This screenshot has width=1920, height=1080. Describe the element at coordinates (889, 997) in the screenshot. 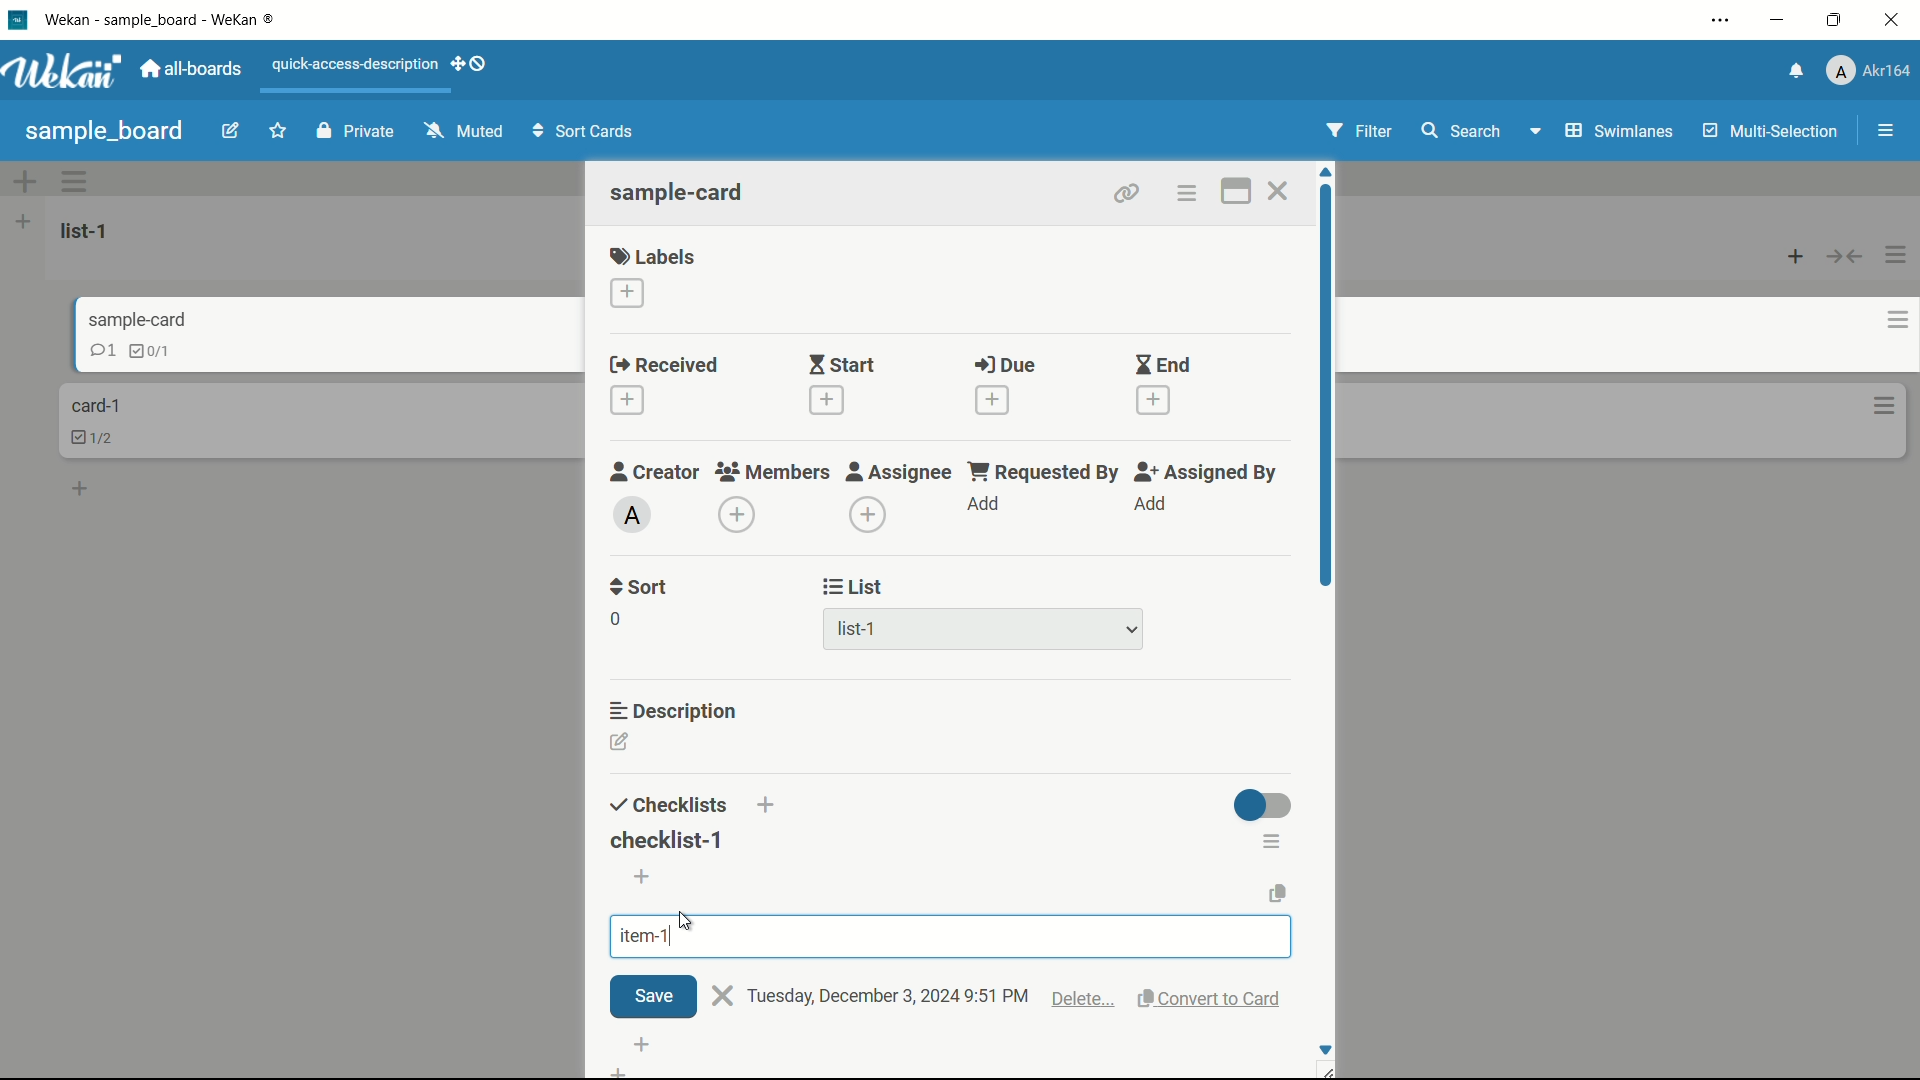

I see `text` at that location.